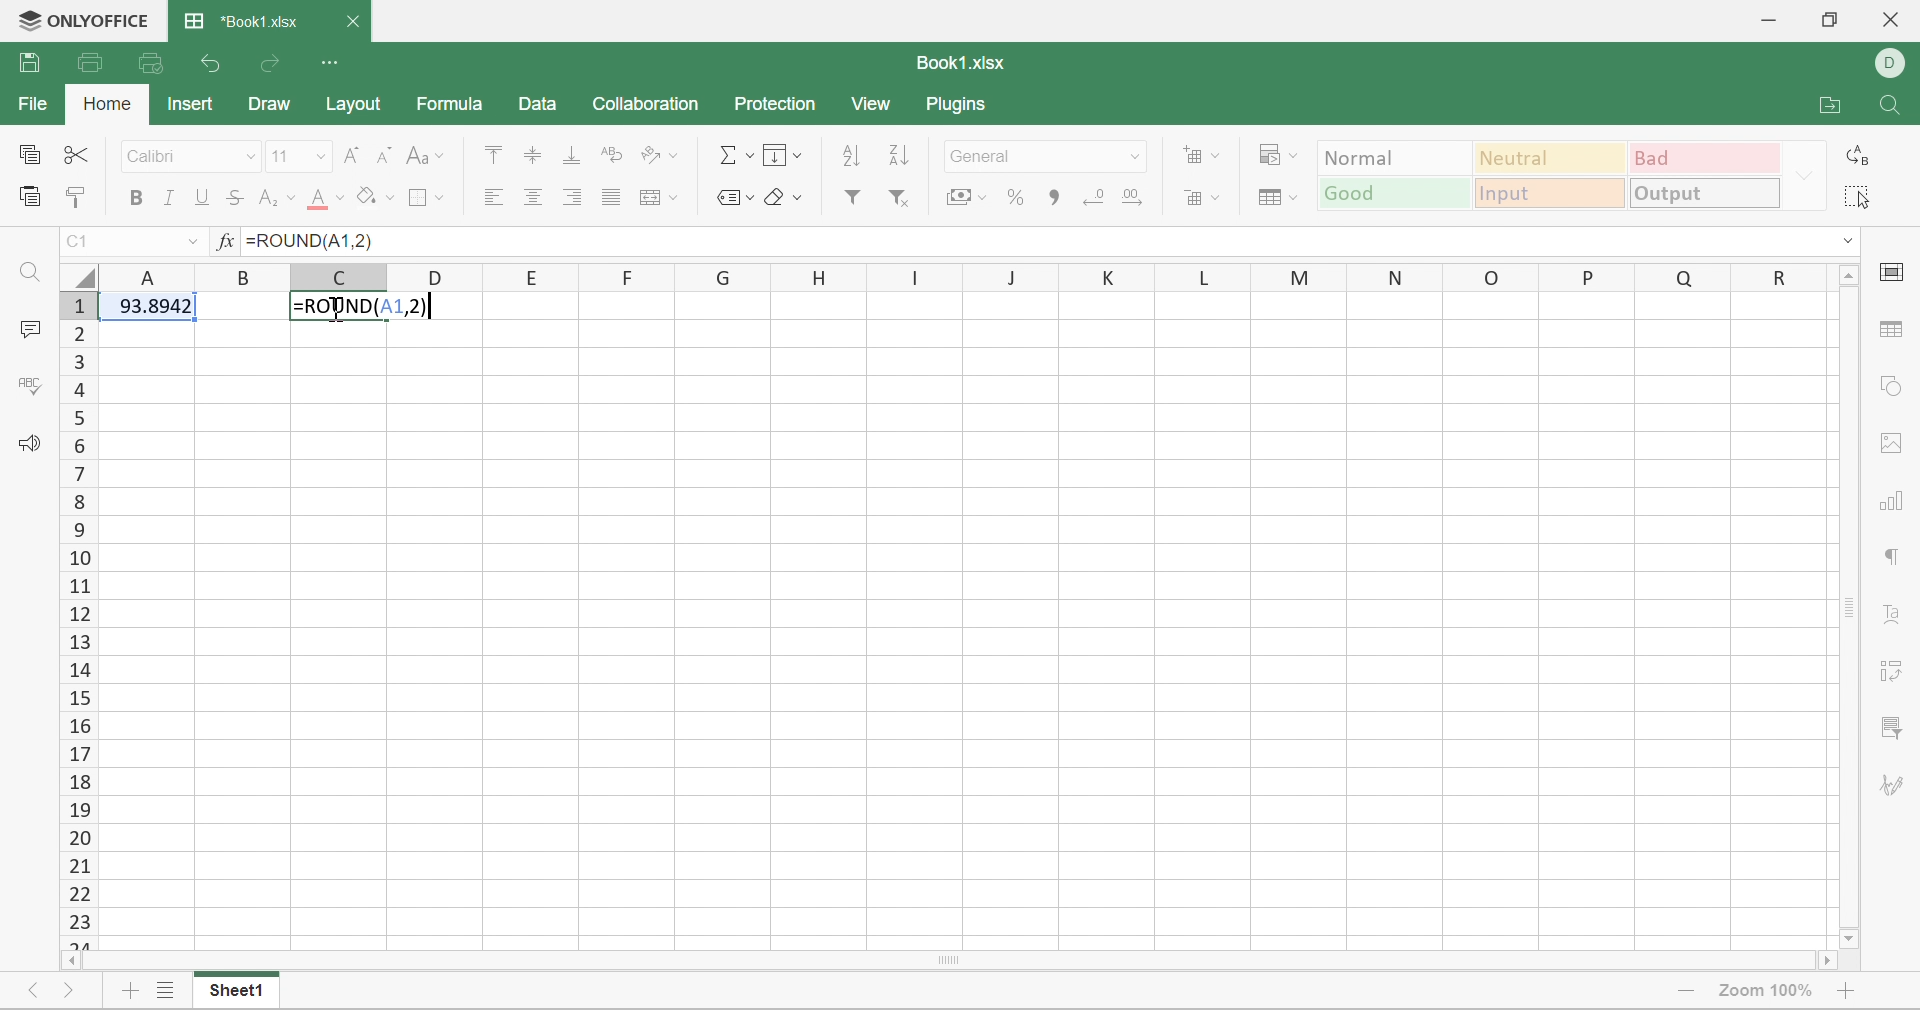 This screenshot has width=1920, height=1010. I want to click on Insert, so click(190, 103).